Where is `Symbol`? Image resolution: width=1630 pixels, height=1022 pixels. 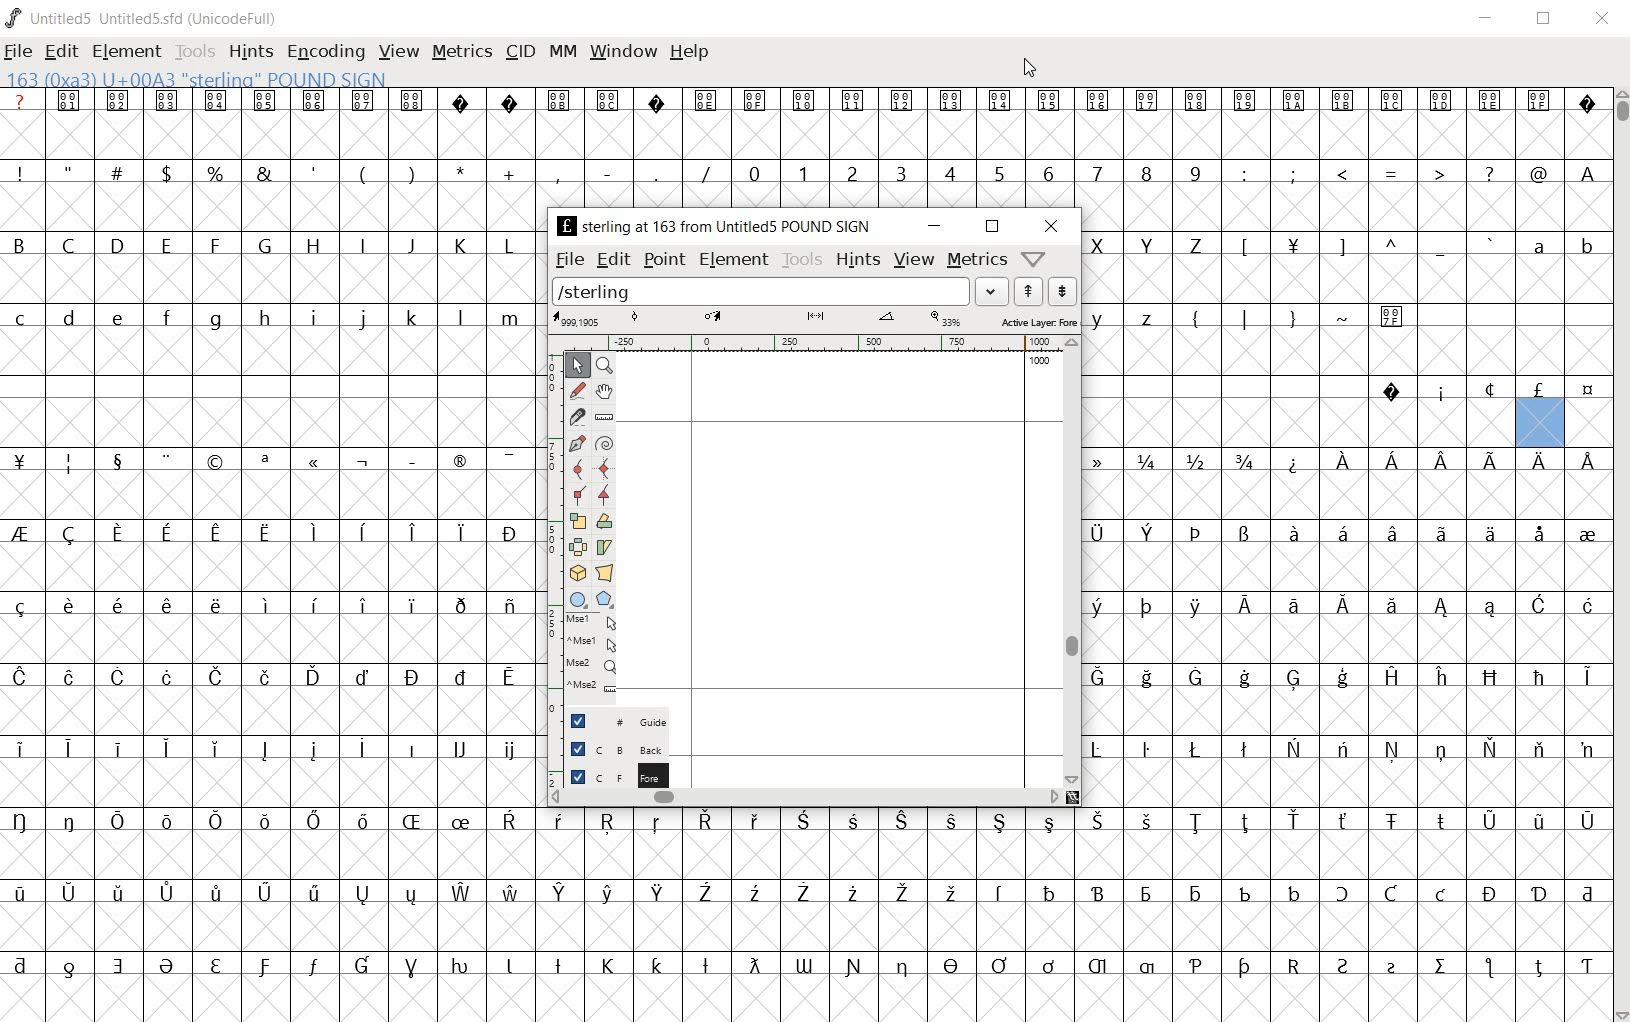
Symbol is located at coordinates (1196, 749).